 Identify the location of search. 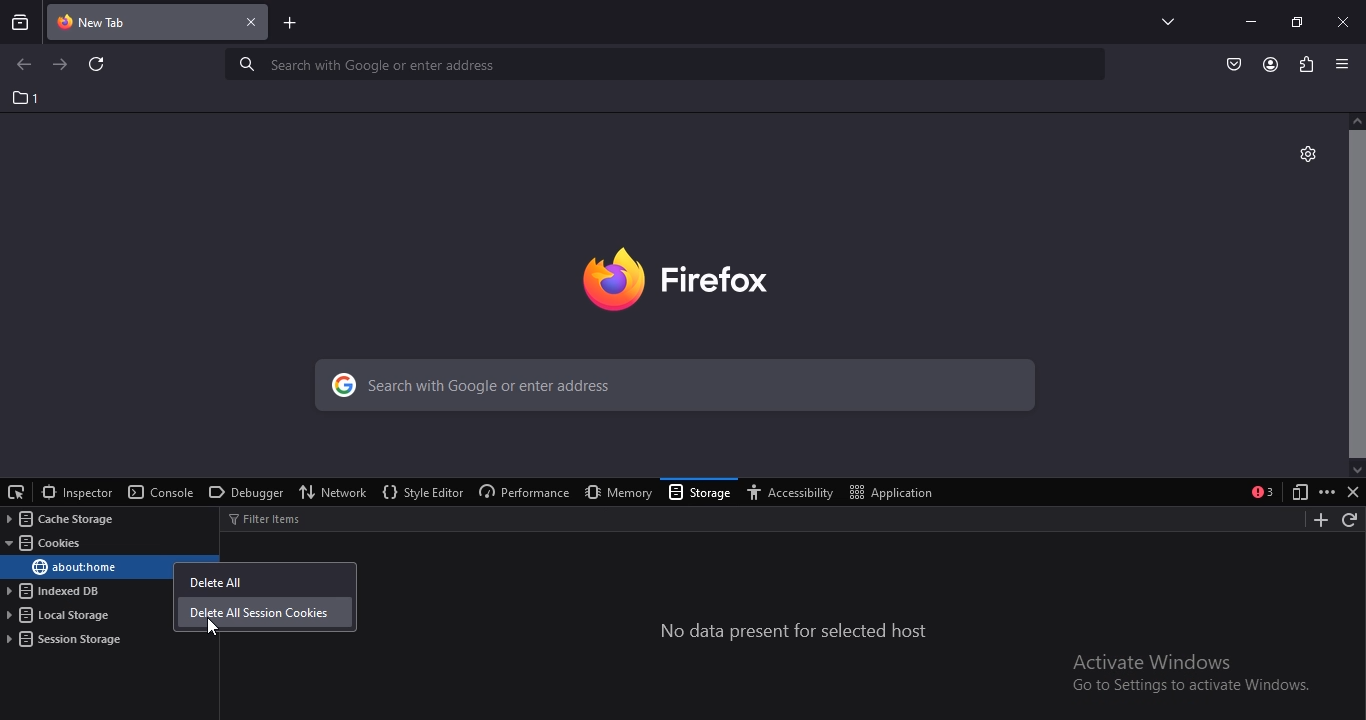
(670, 388).